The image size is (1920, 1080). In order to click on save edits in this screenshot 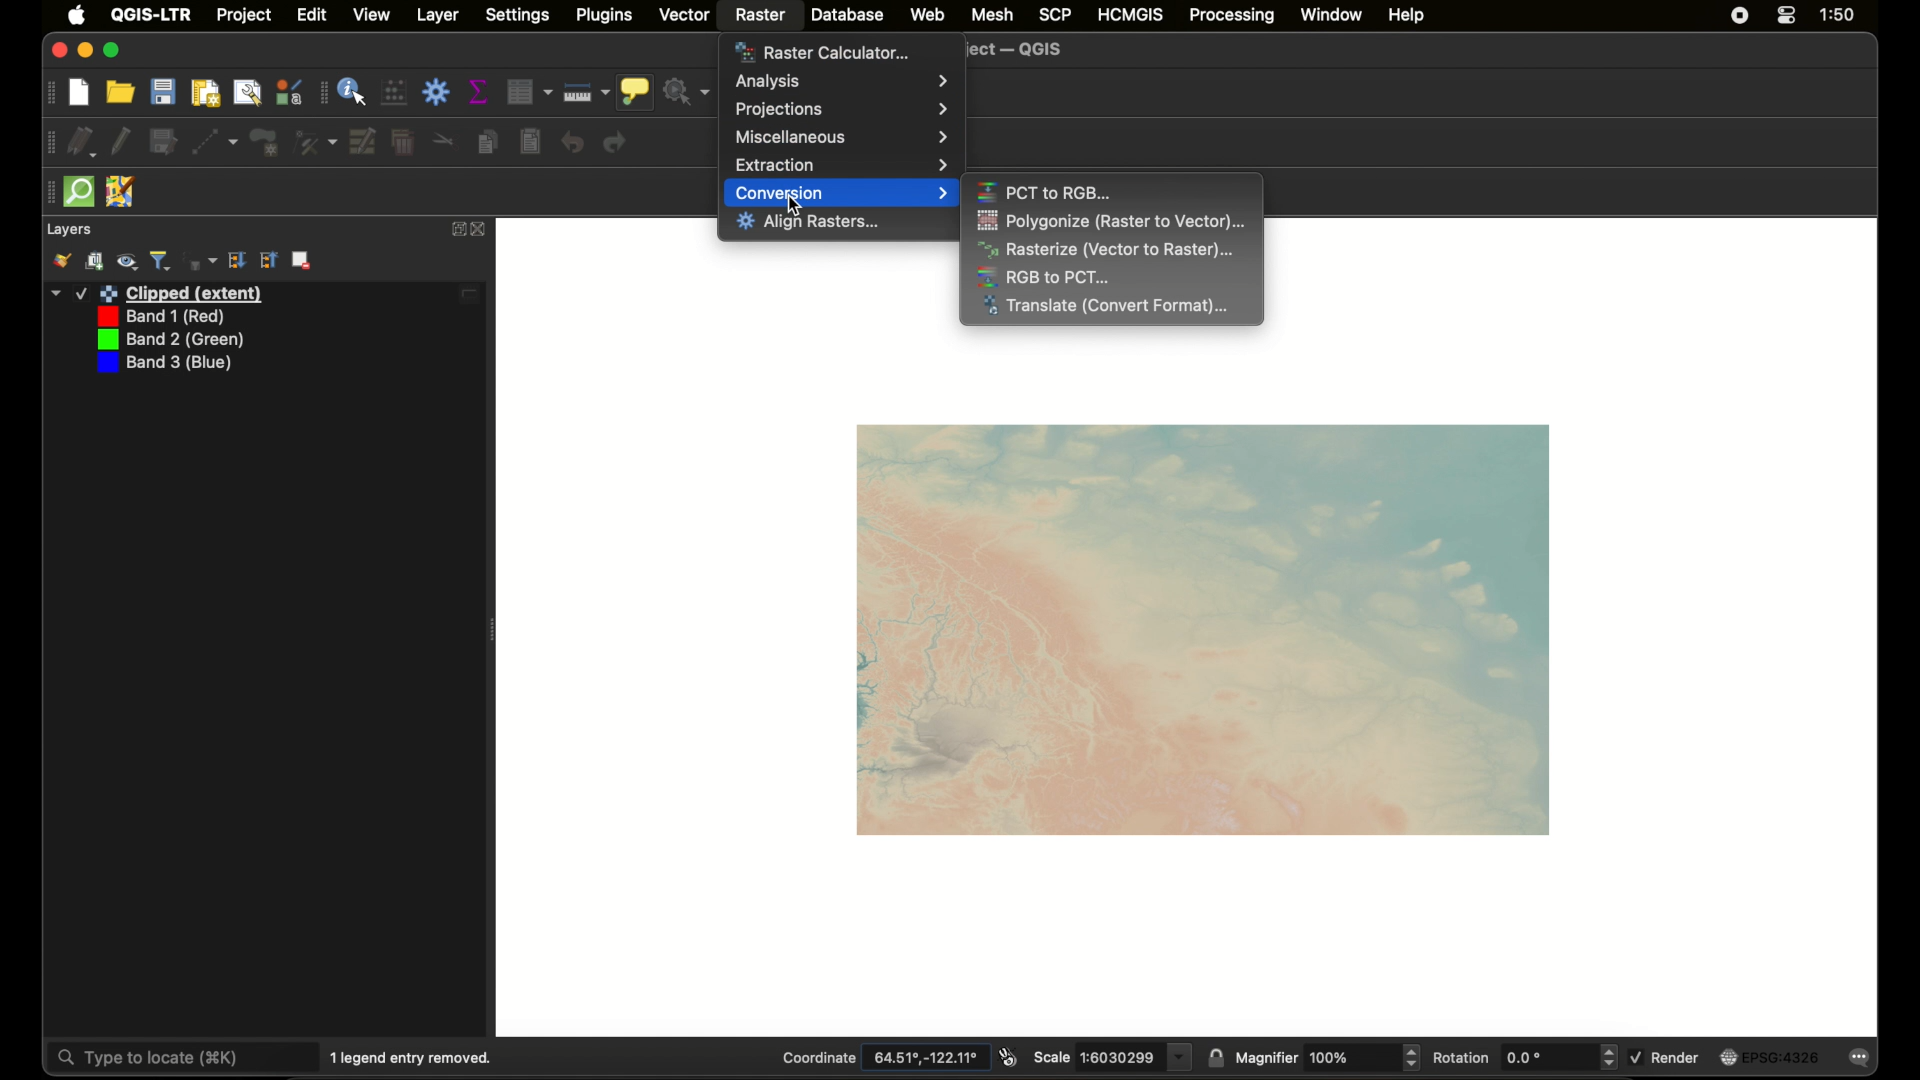, I will do `click(163, 142)`.